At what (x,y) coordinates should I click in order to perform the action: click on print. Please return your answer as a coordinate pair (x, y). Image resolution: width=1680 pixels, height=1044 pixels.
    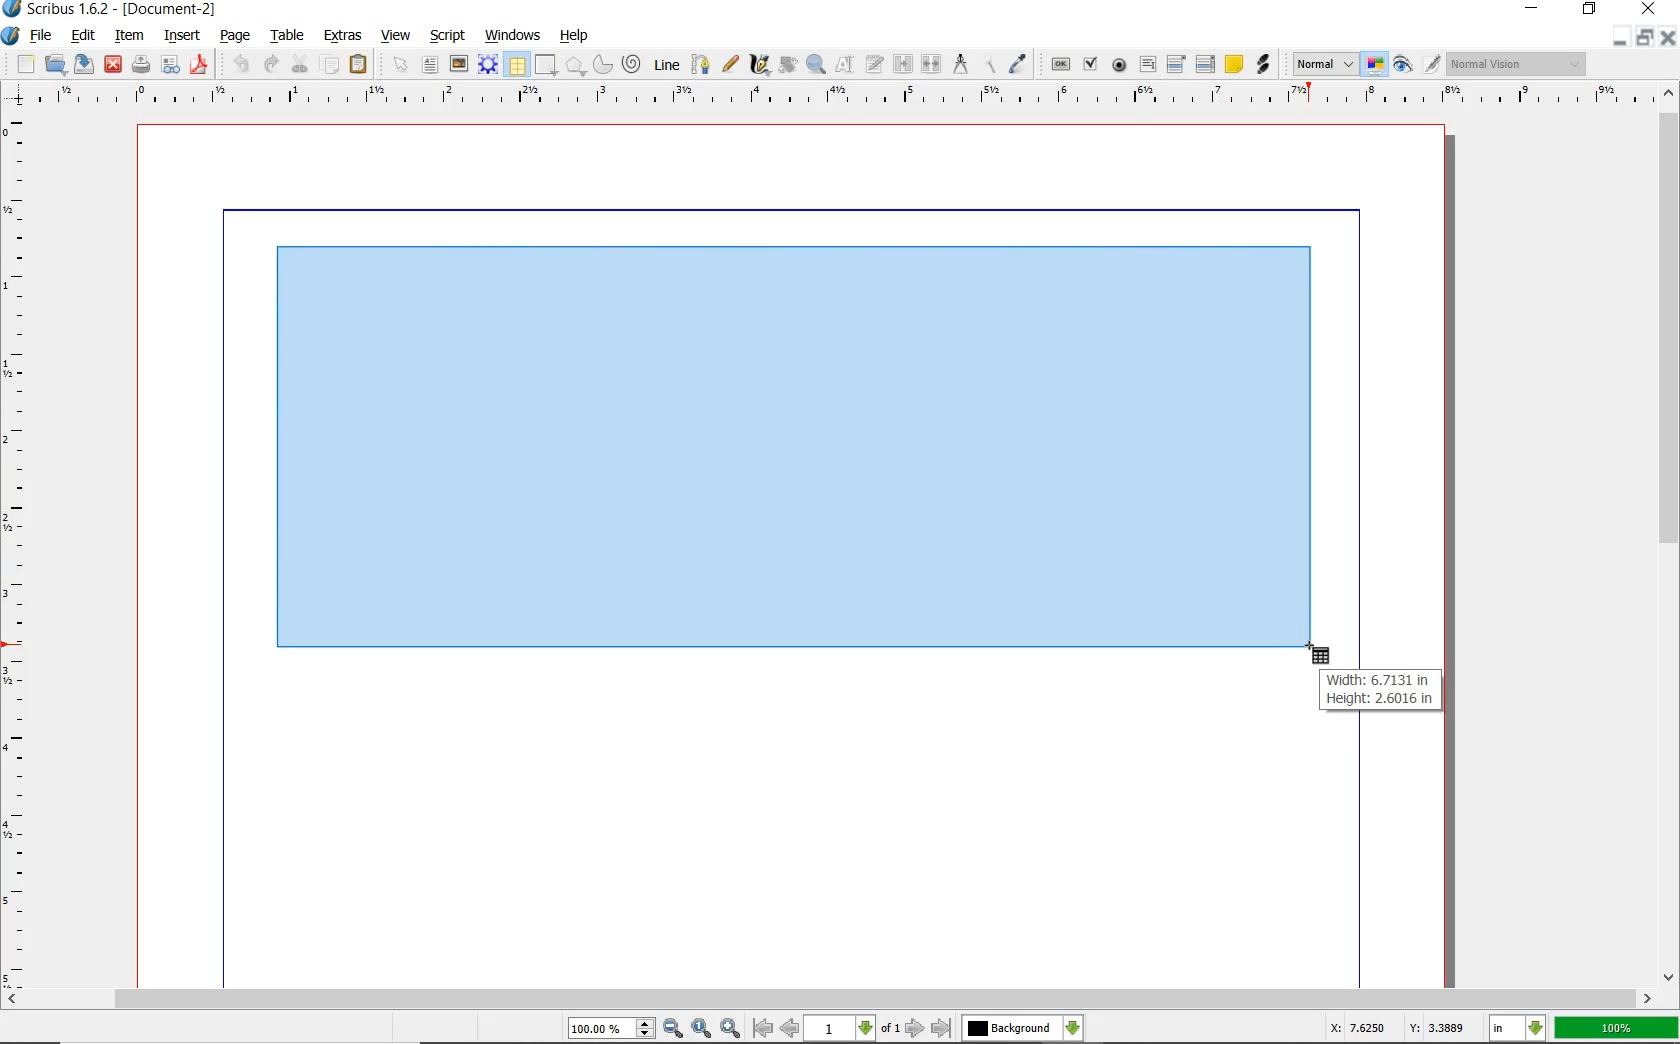
    Looking at the image, I should click on (140, 64).